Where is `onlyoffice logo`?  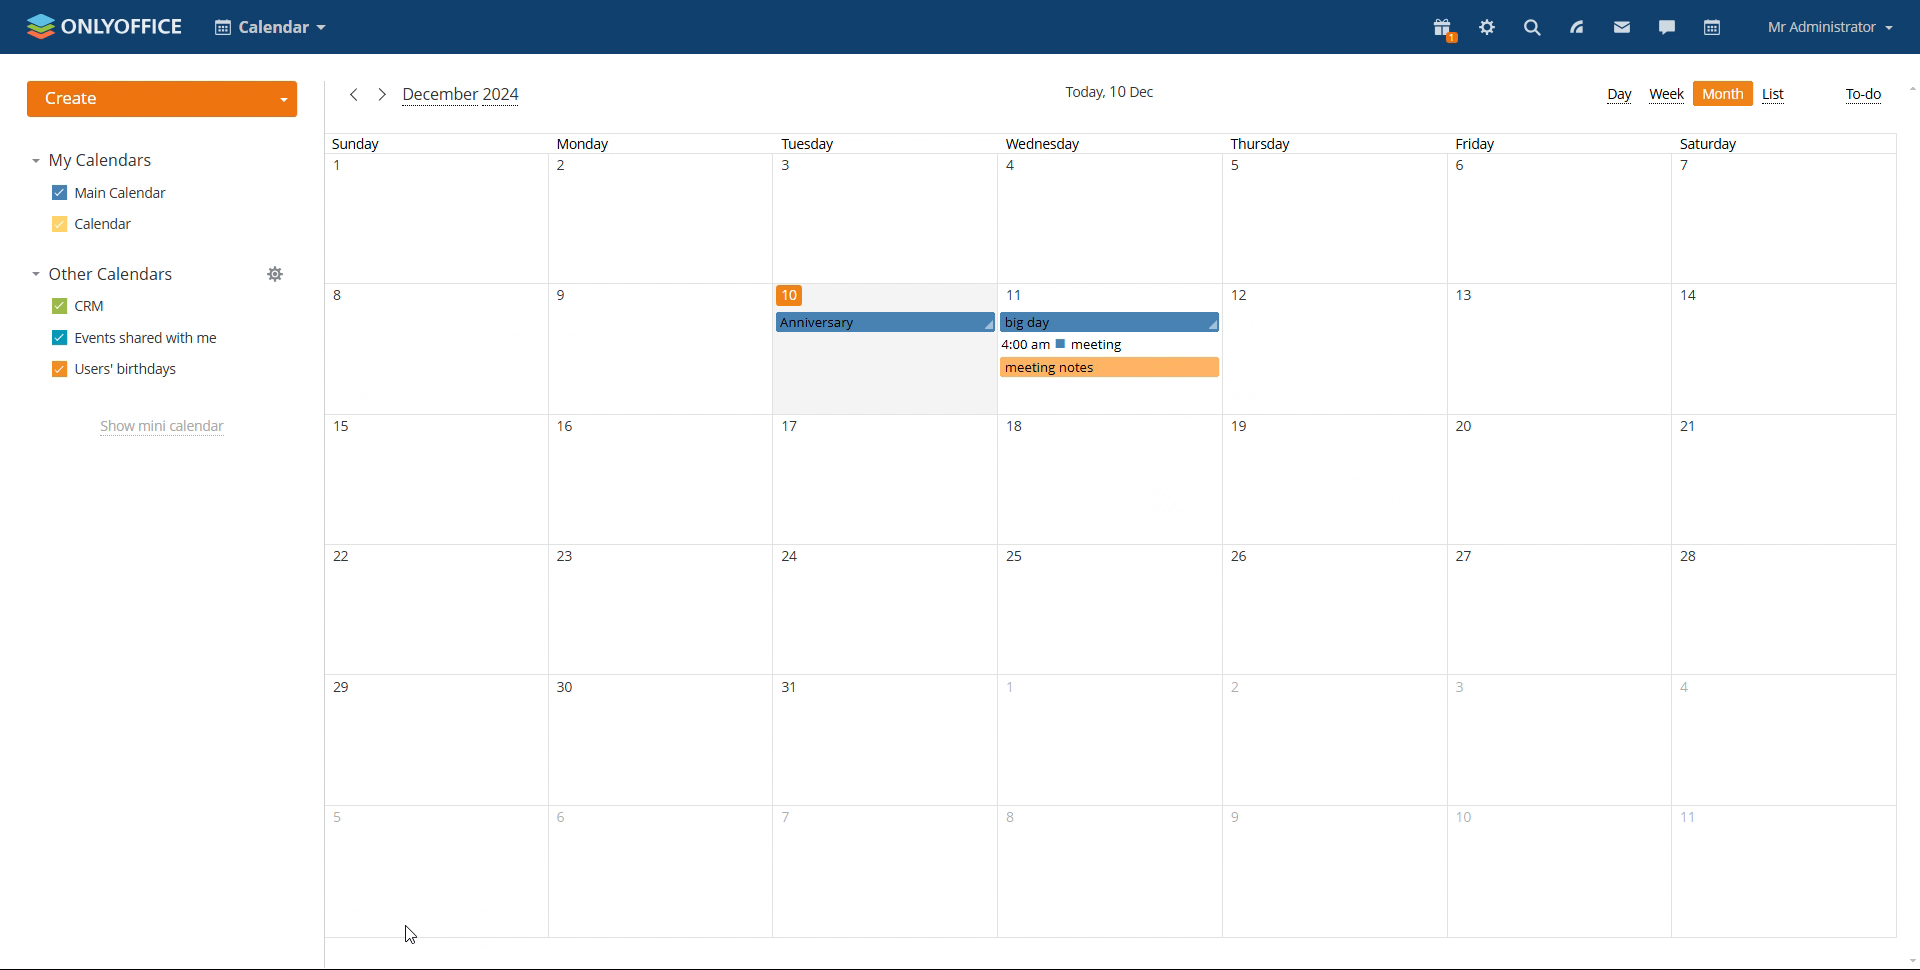
onlyoffice logo is located at coordinates (39, 27).